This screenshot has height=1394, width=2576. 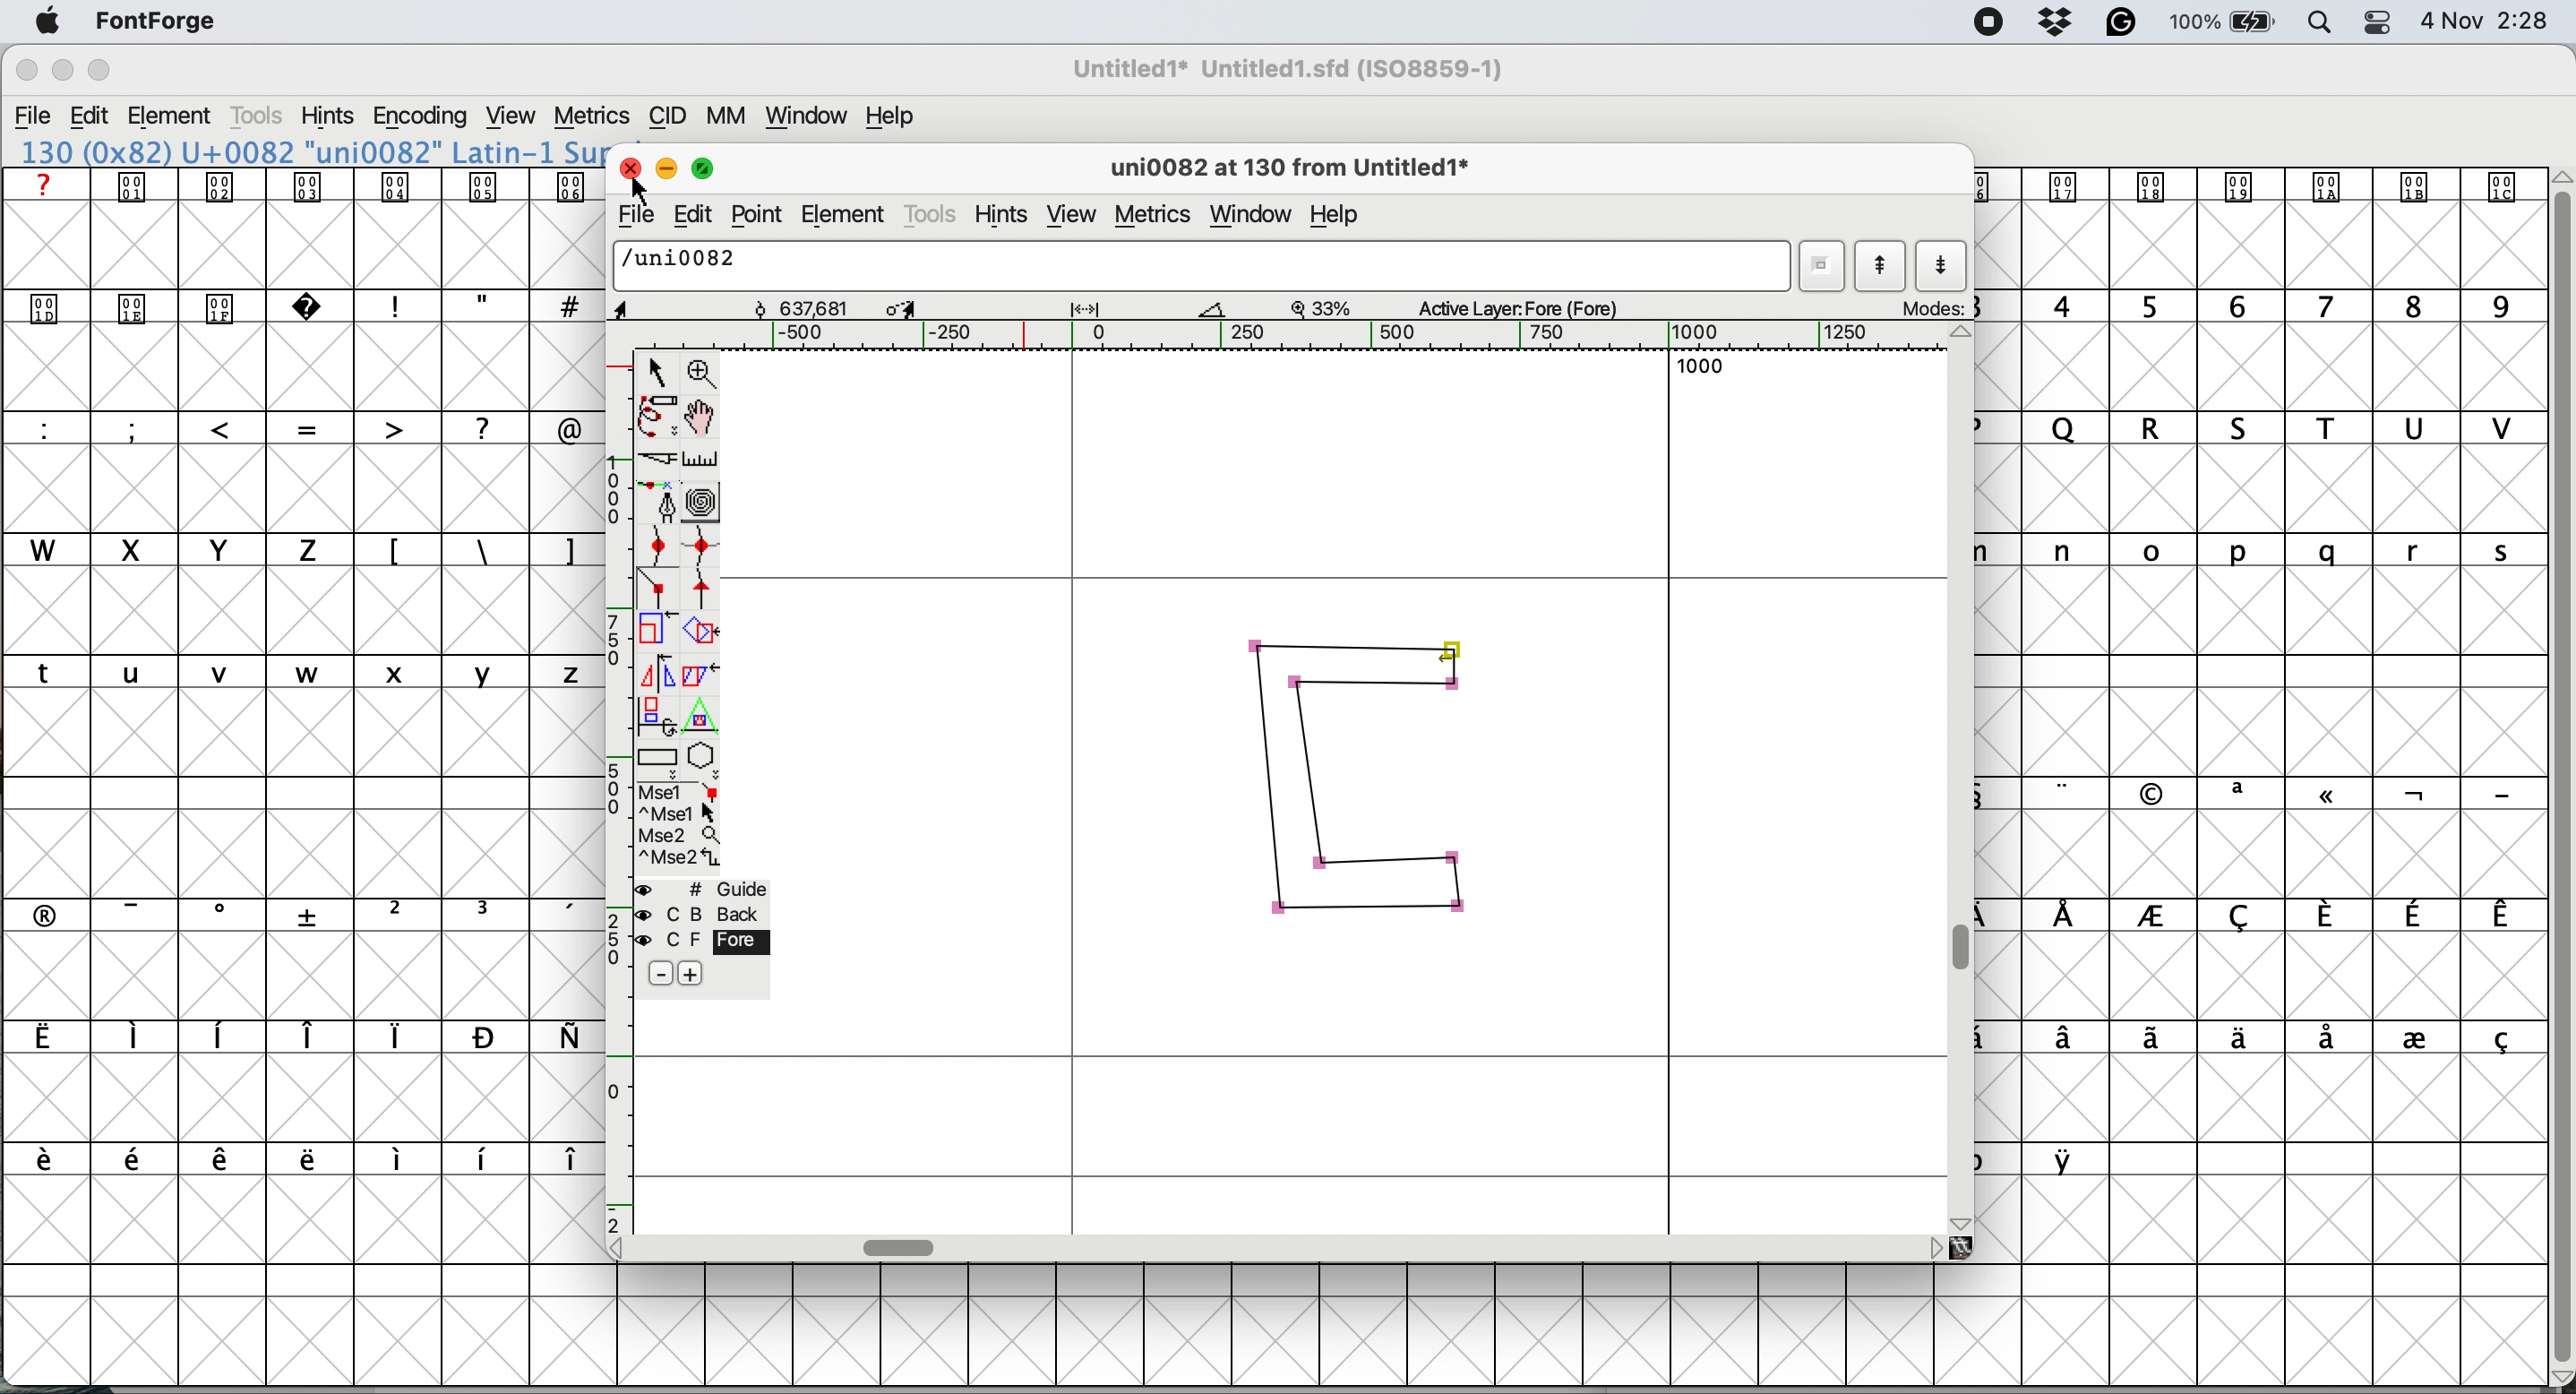 What do you see at coordinates (1934, 1247) in the screenshot?
I see `scroll button` at bounding box center [1934, 1247].